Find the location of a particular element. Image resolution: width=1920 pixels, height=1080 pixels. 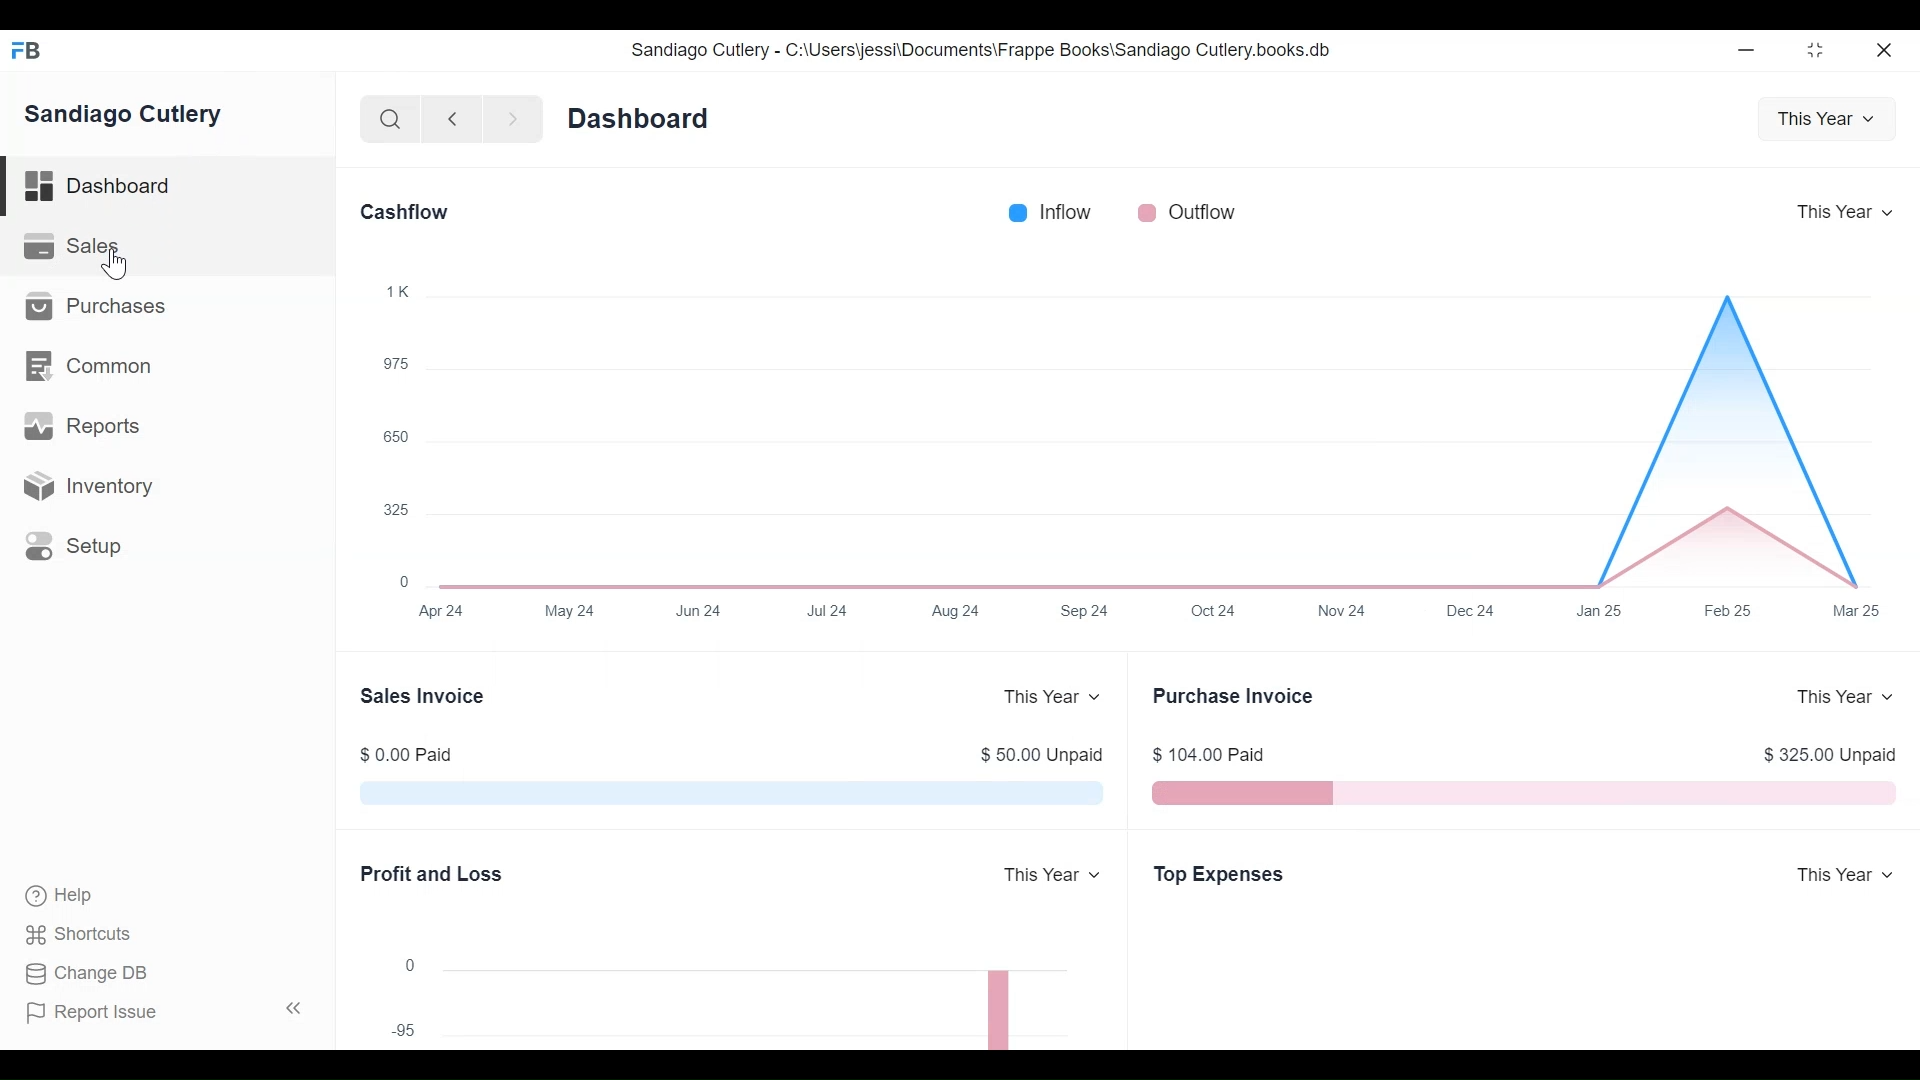

« is located at coordinates (294, 1011).